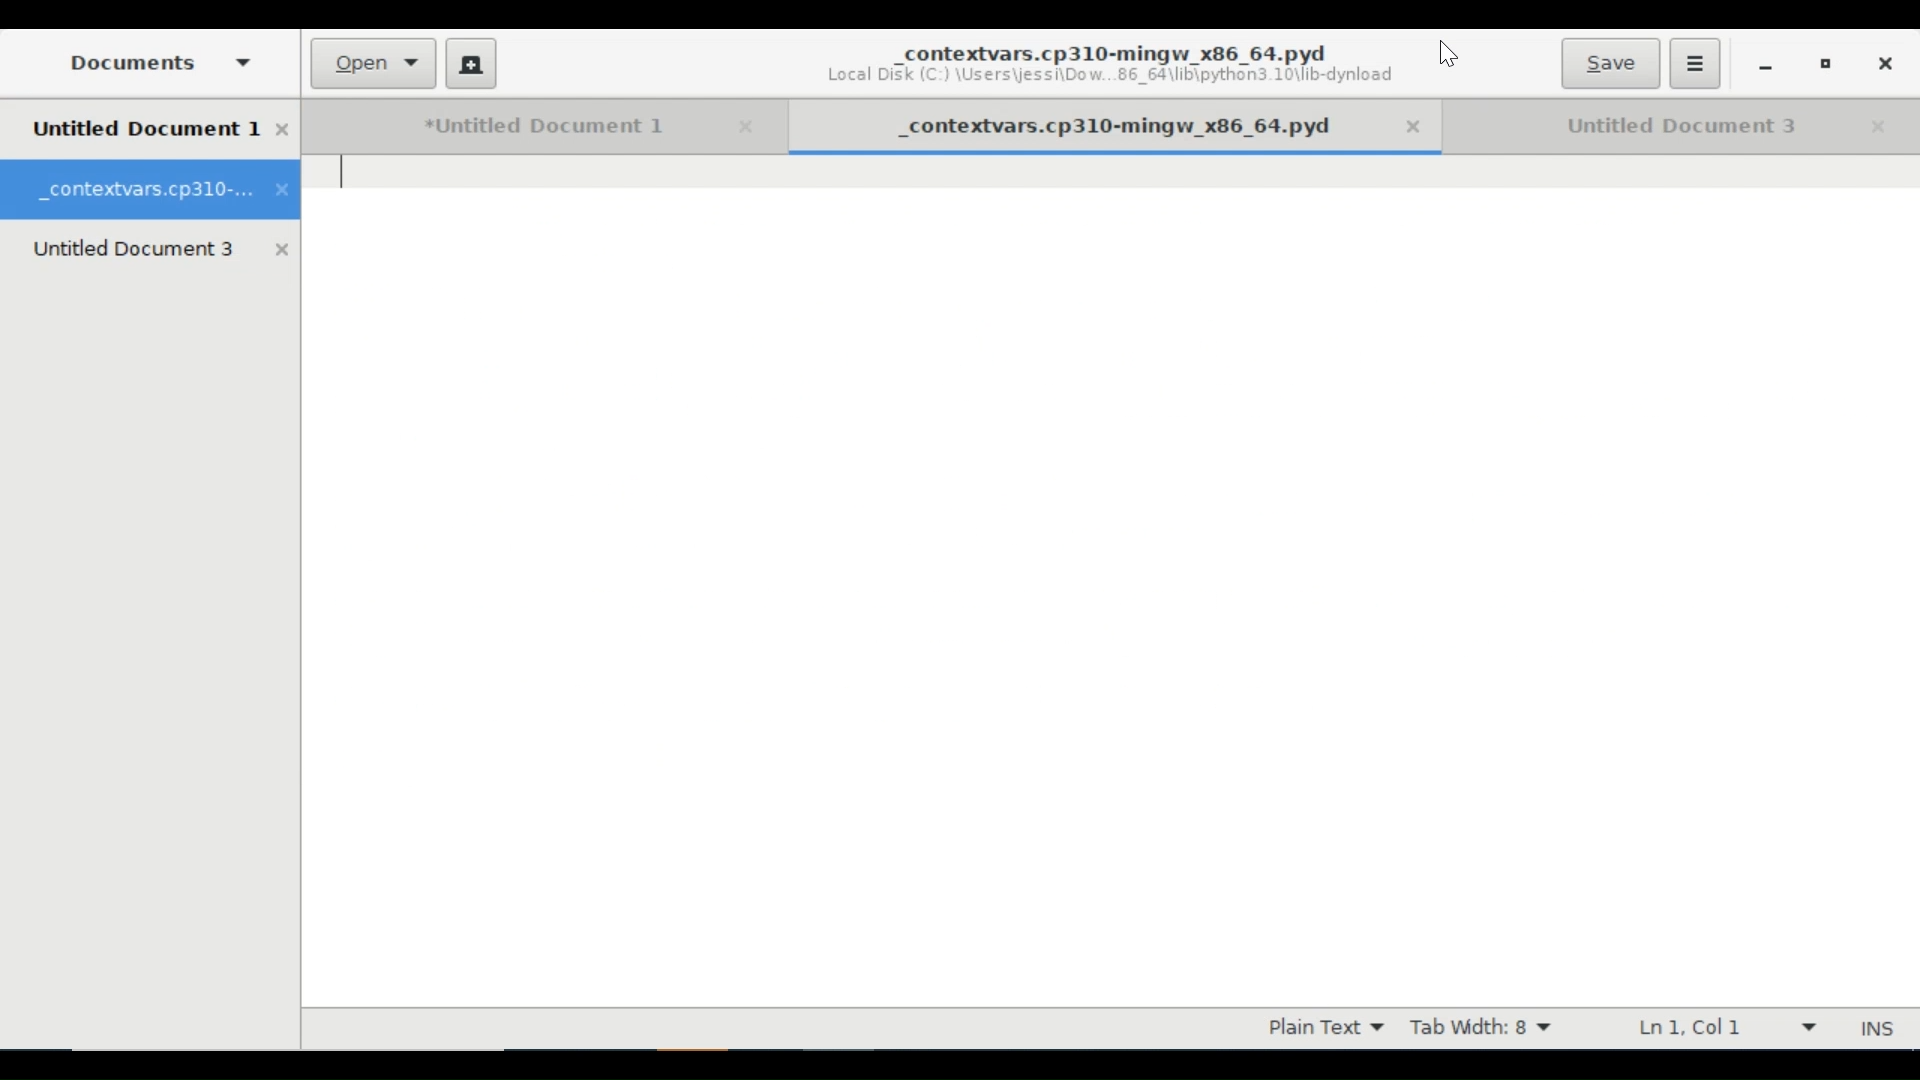 This screenshot has height=1080, width=1920. Describe the element at coordinates (1111, 579) in the screenshot. I see `Text Entry Pane` at that location.